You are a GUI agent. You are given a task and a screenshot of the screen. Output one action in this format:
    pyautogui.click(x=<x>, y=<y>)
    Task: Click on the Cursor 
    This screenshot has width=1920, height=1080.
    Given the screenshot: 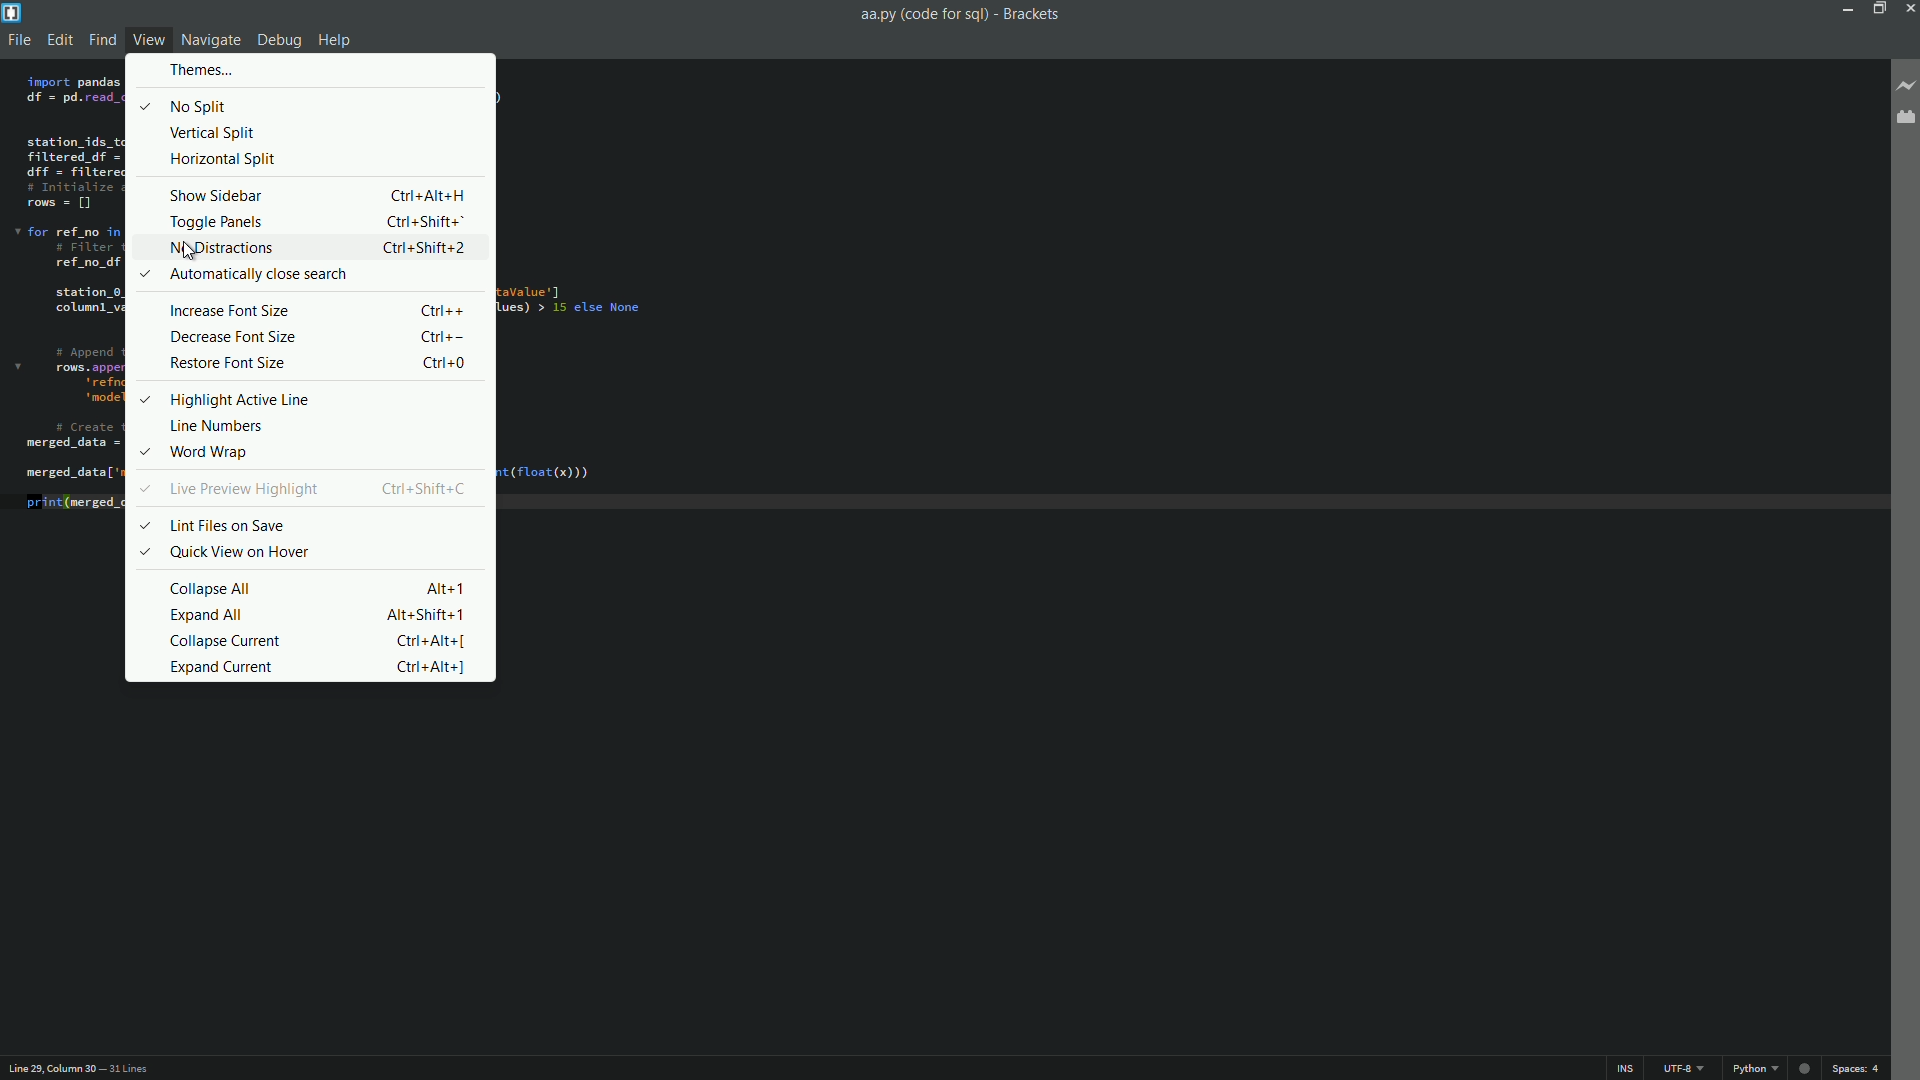 What is the action you would take?
    pyautogui.click(x=192, y=251)
    